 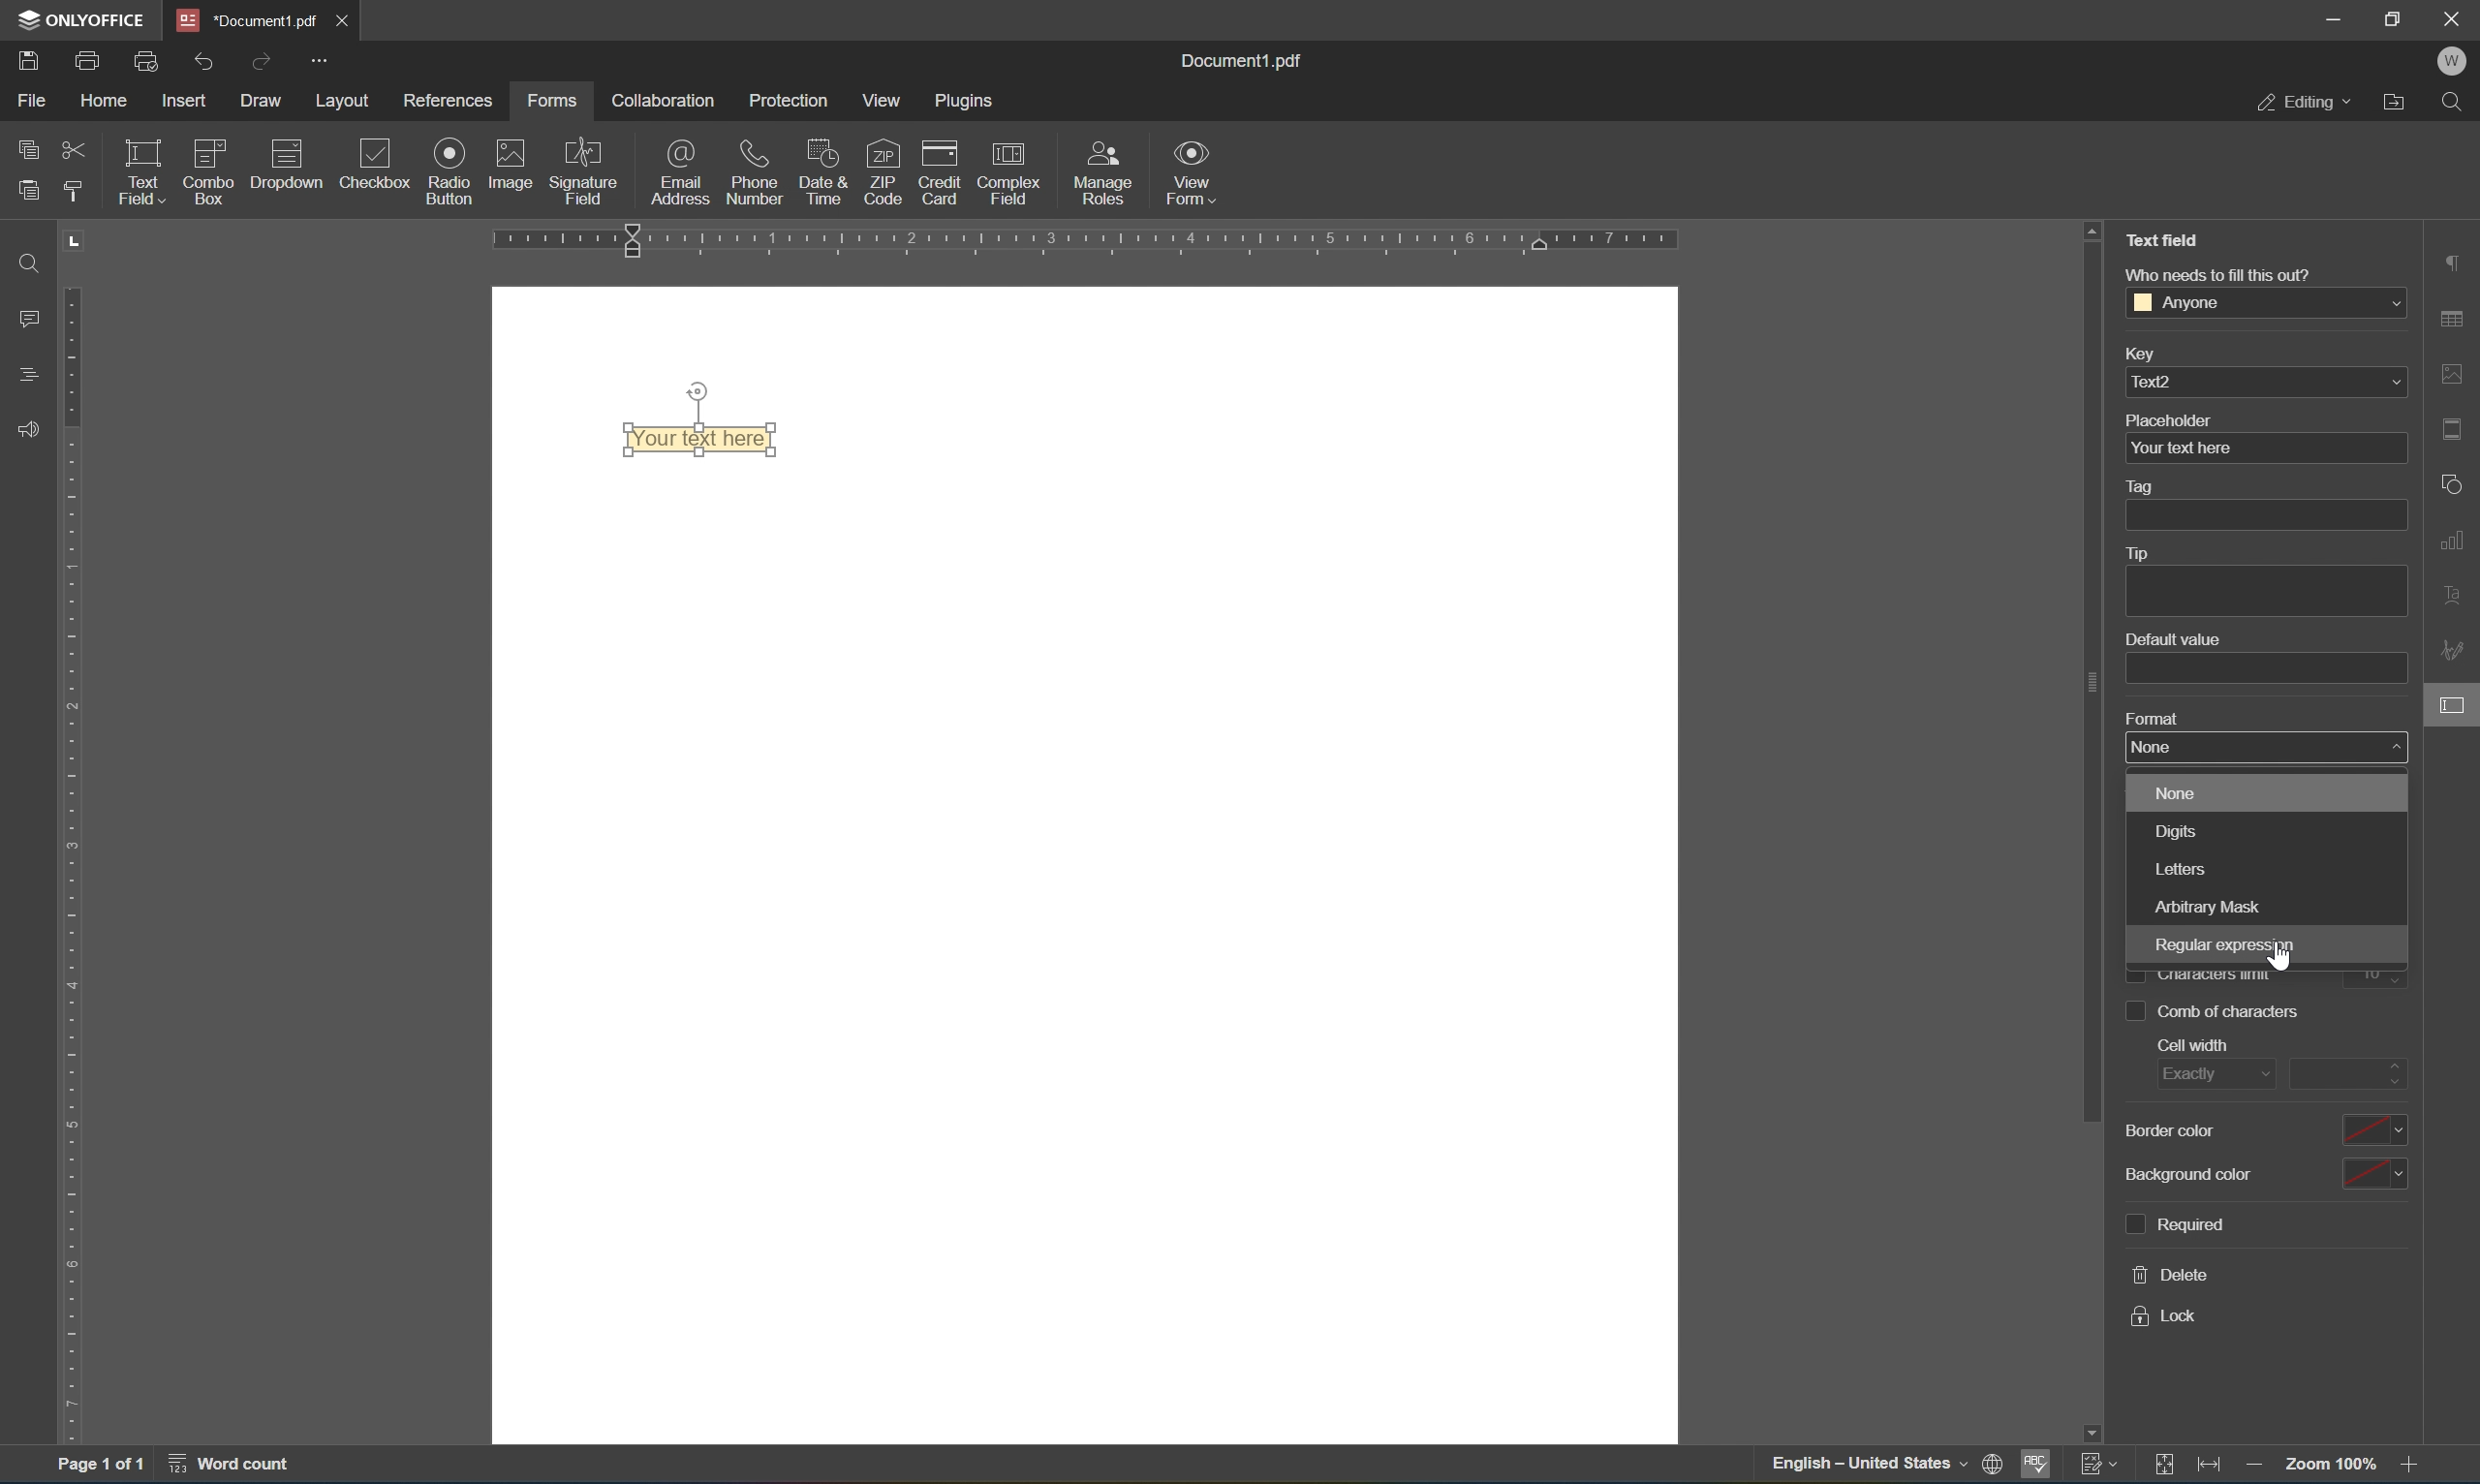 What do you see at coordinates (2165, 241) in the screenshot?
I see `Text Field` at bounding box center [2165, 241].